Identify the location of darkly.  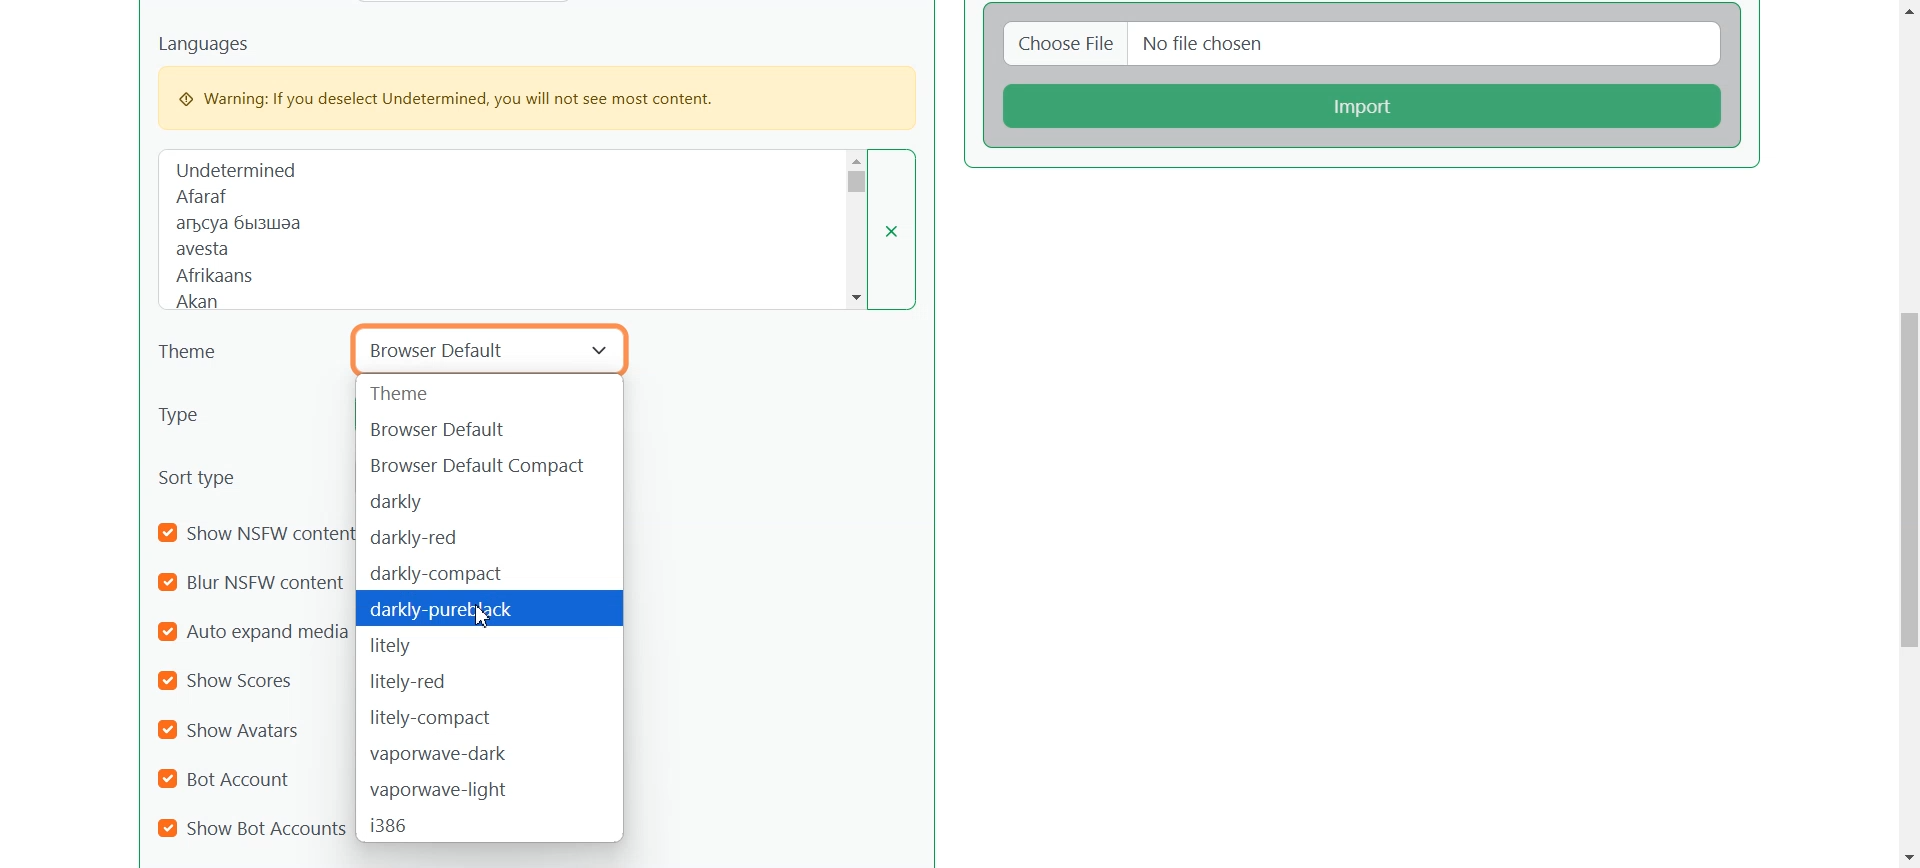
(490, 501).